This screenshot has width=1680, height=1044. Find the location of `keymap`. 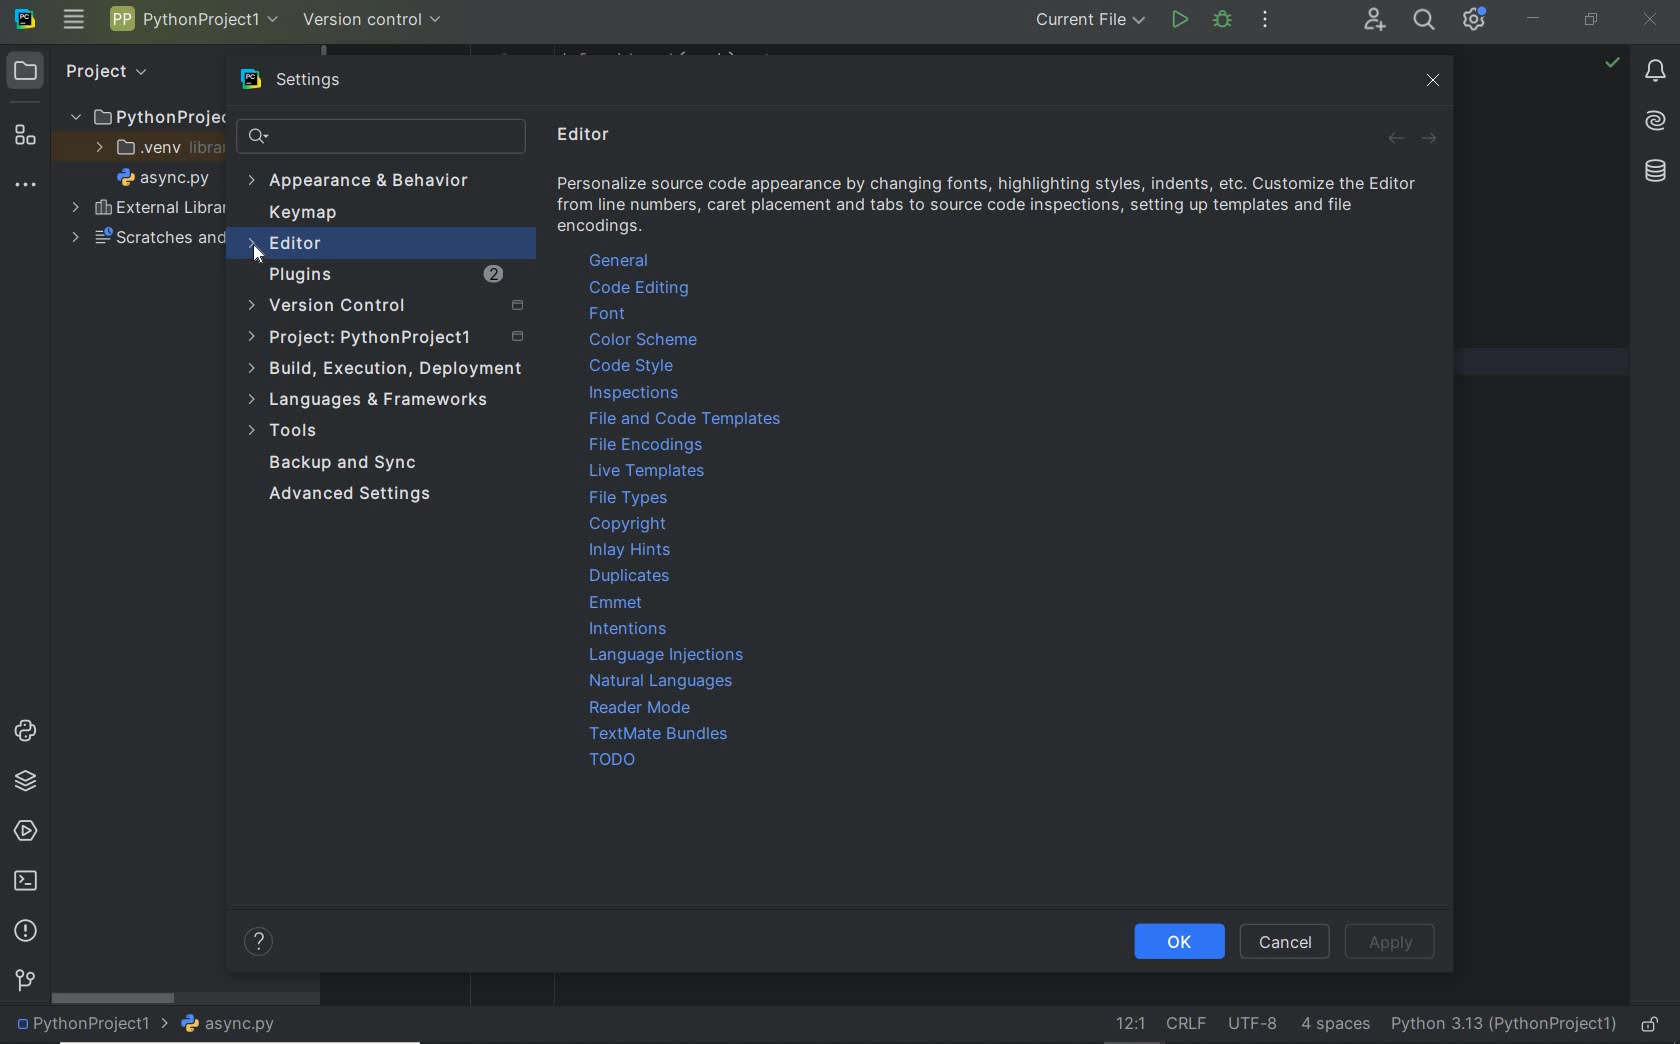

keymap is located at coordinates (306, 215).